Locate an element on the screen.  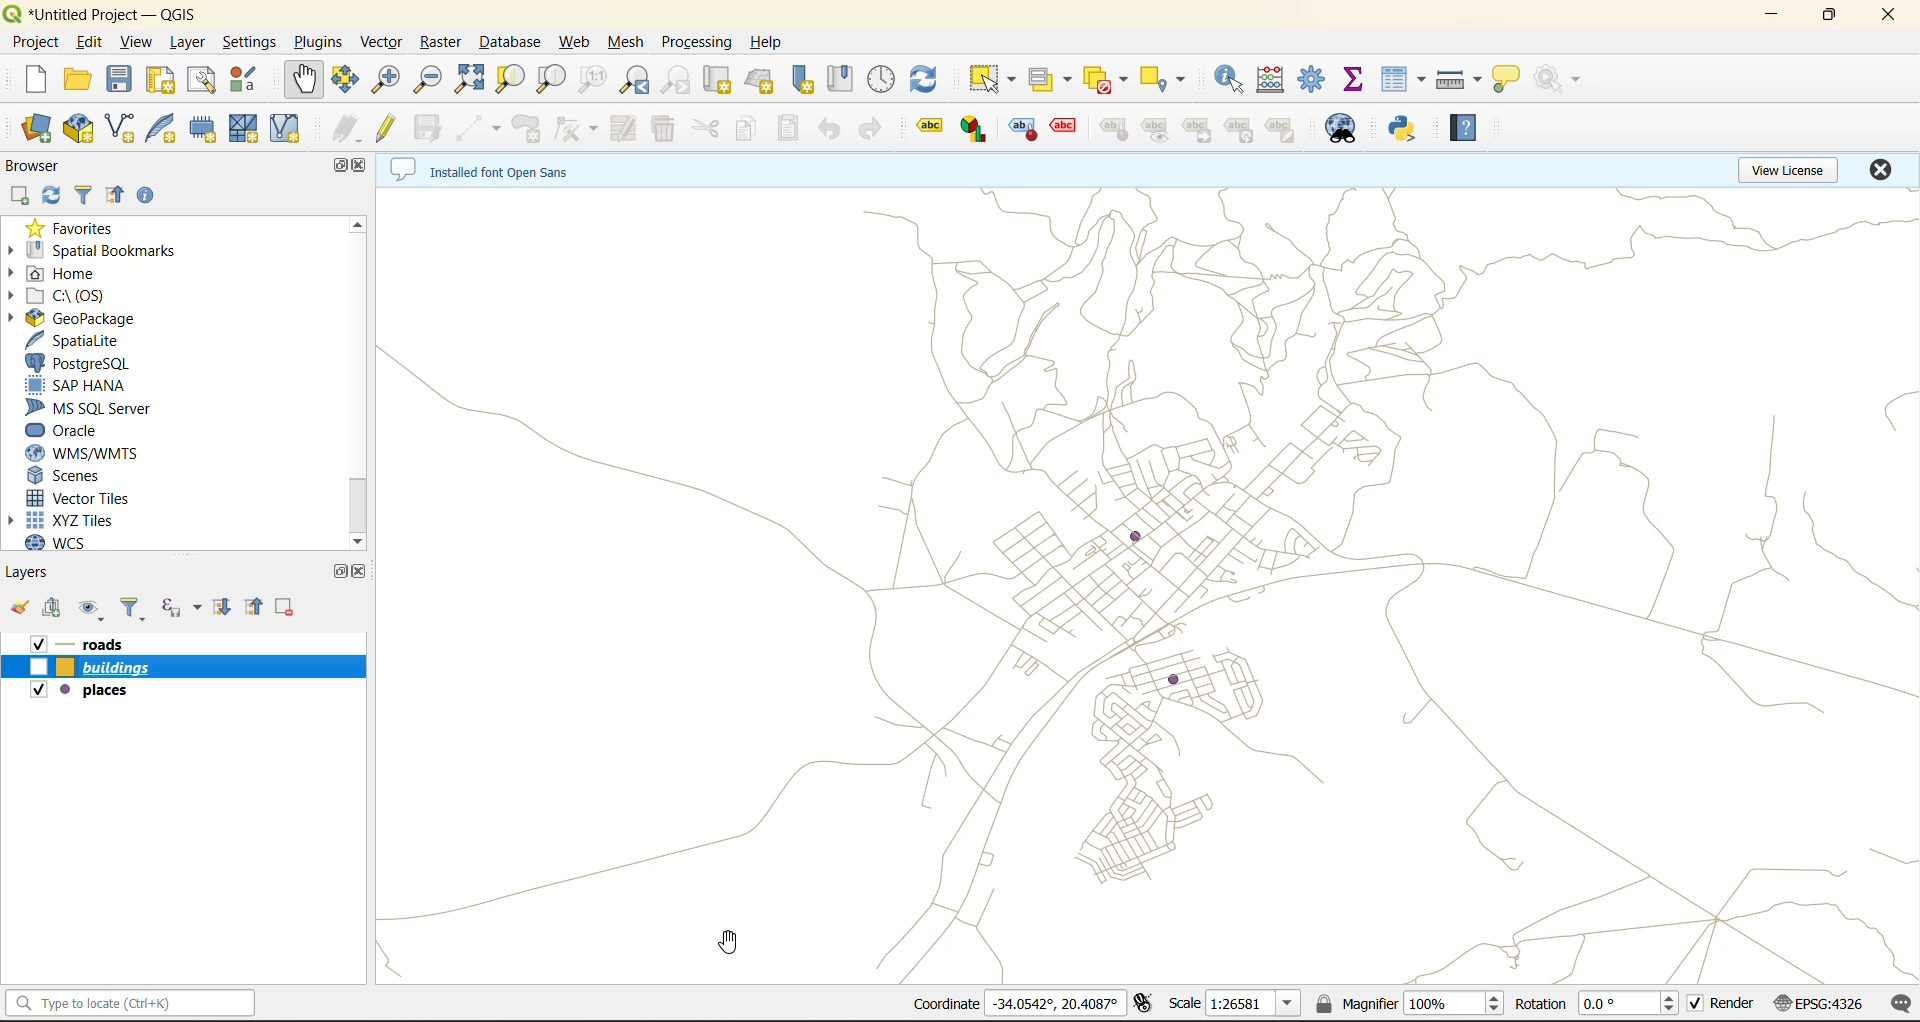
c\:os is located at coordinates (69, 296).